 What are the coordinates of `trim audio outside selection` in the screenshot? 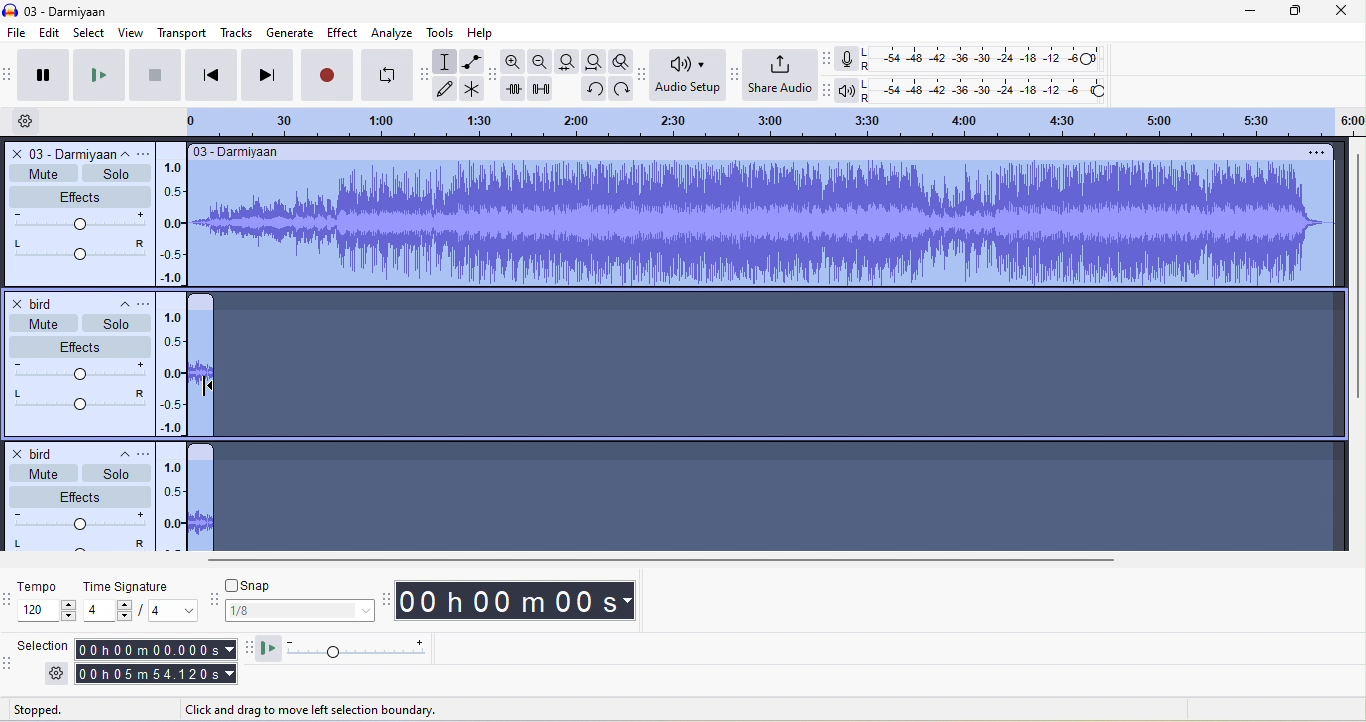 It's located at (518, 90).